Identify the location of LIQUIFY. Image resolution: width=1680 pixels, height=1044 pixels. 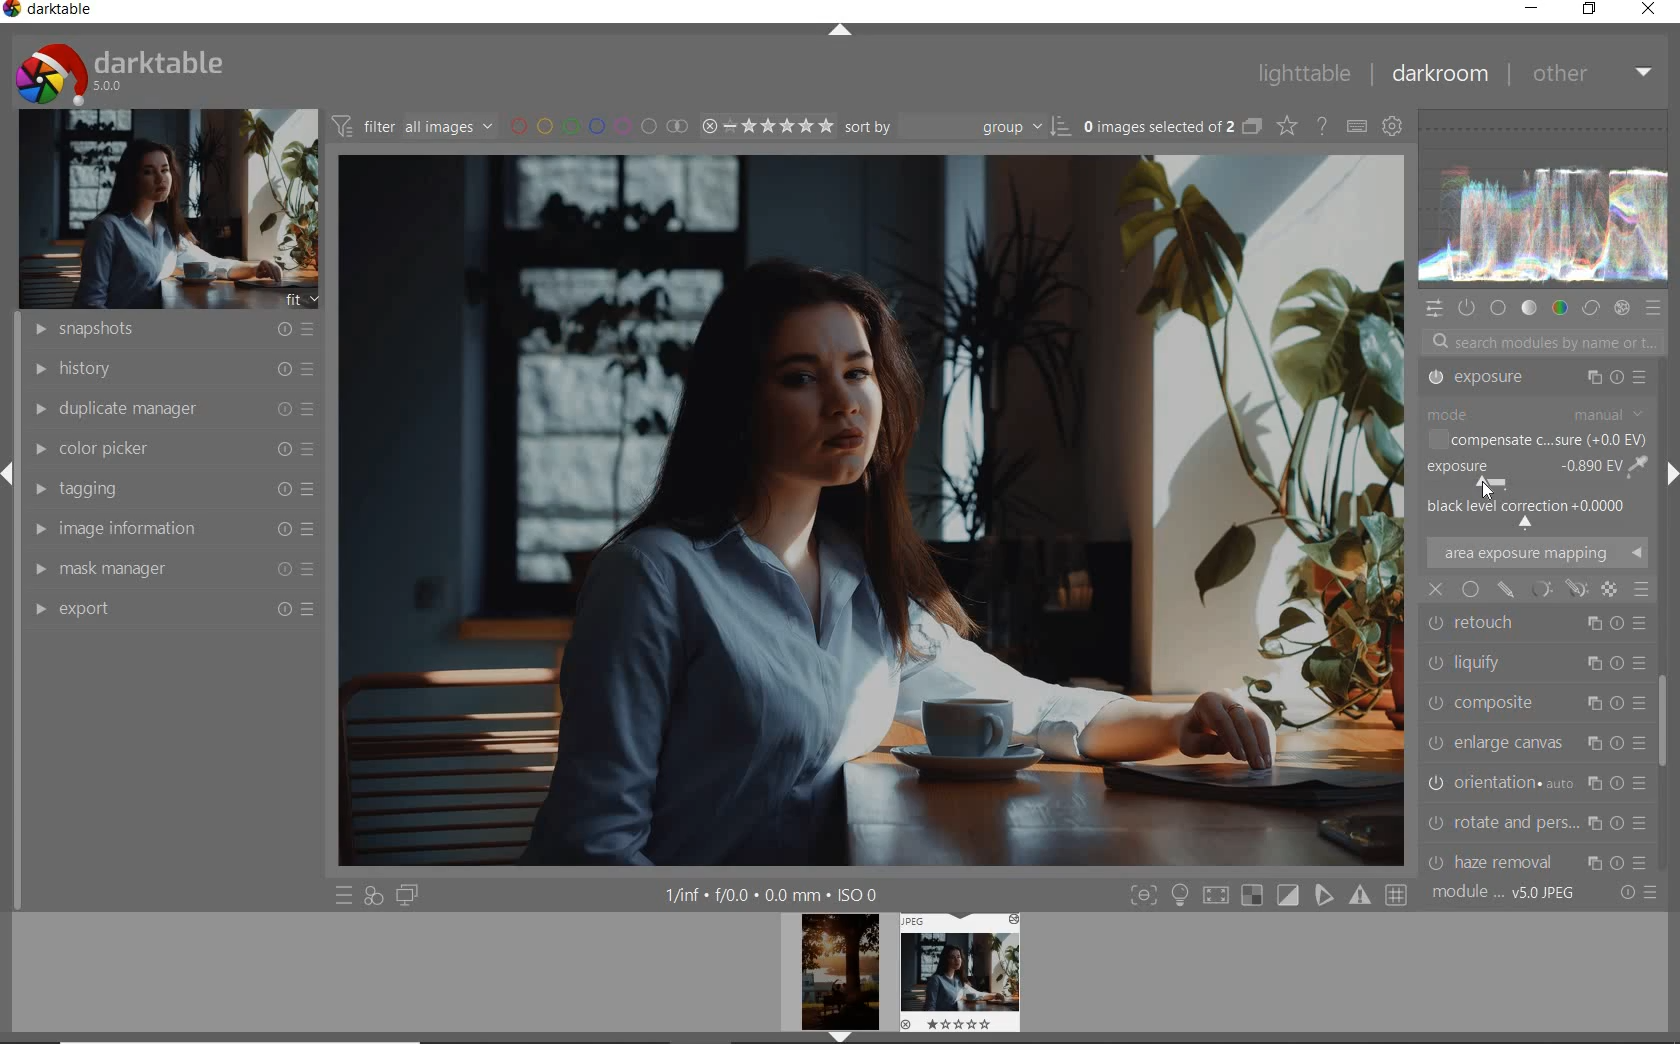
(1532, 550).